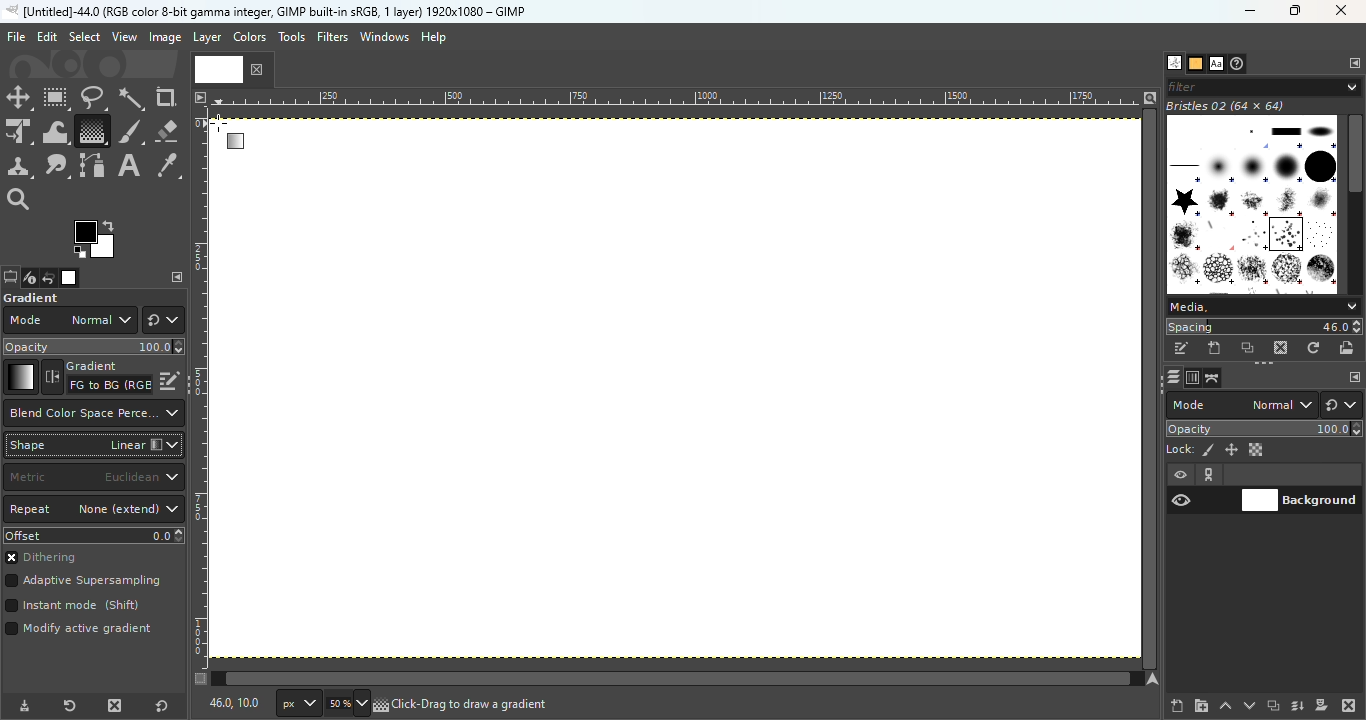 The image size is (1366, 720). I want to click on Move tool, so click(19, 98).